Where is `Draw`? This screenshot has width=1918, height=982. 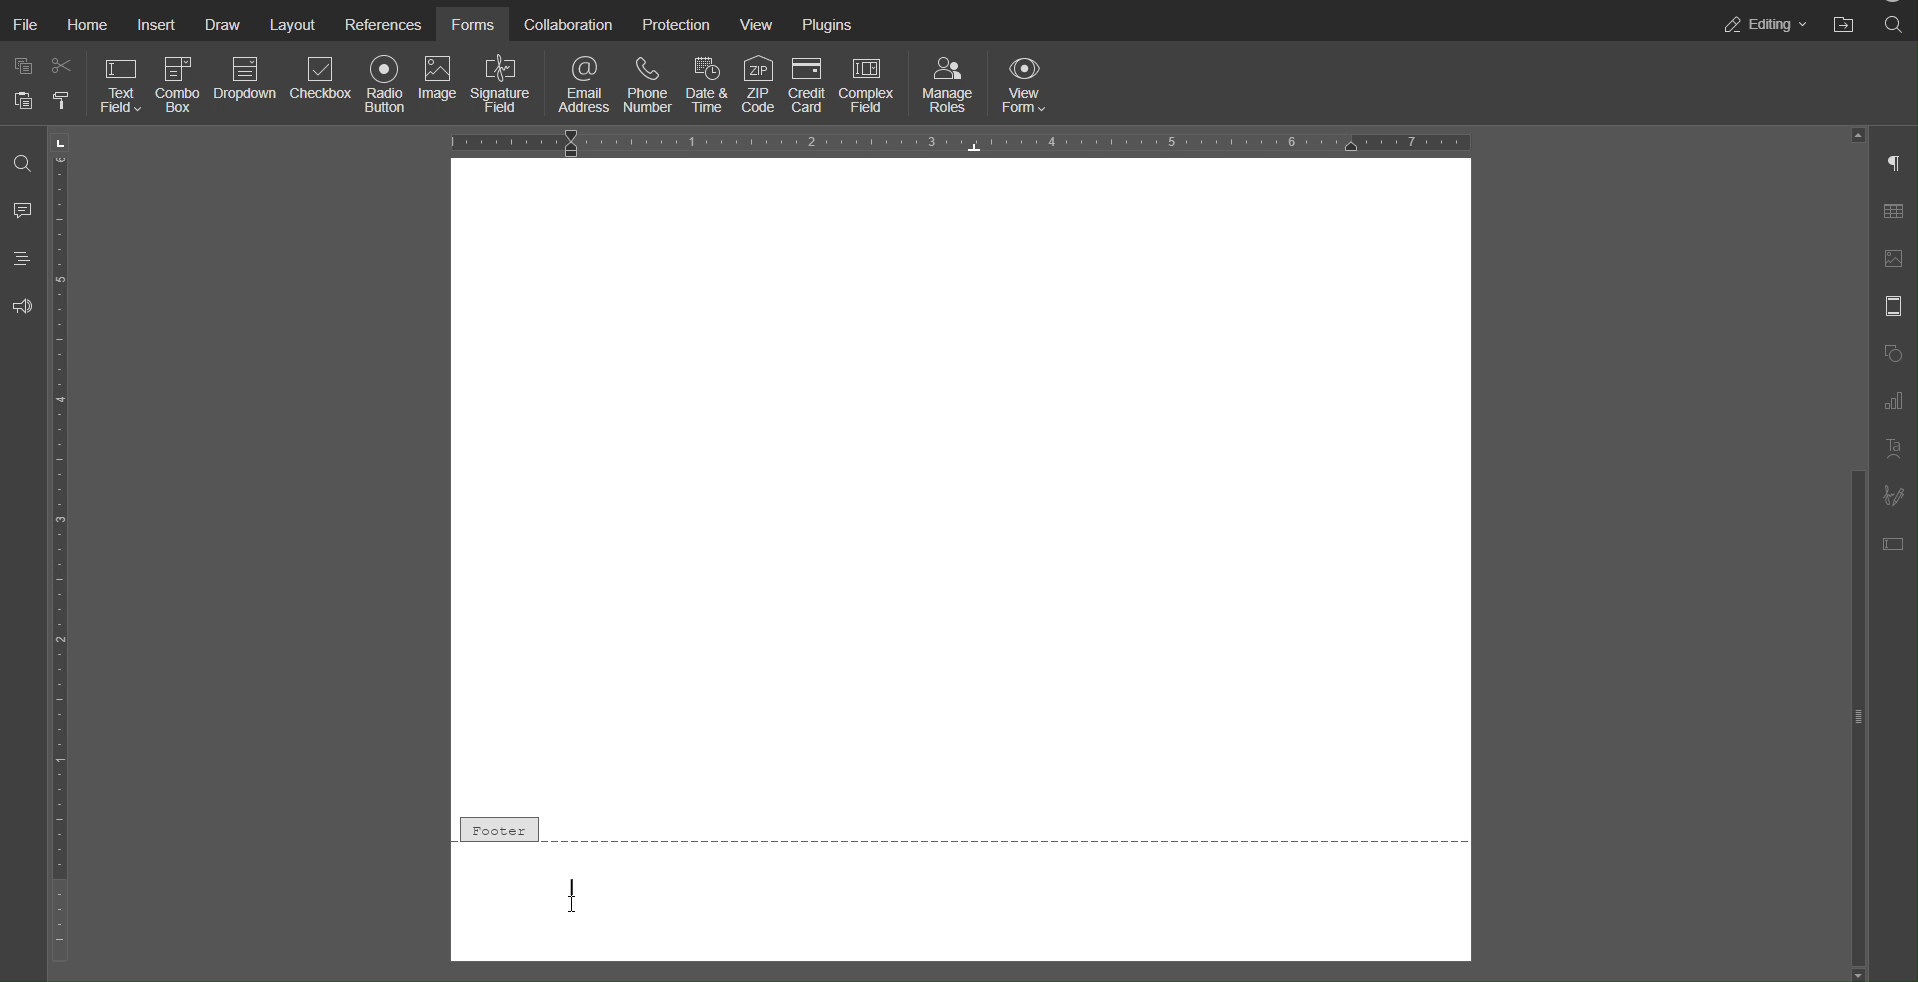 Draw is located at coordinates (229, 23).